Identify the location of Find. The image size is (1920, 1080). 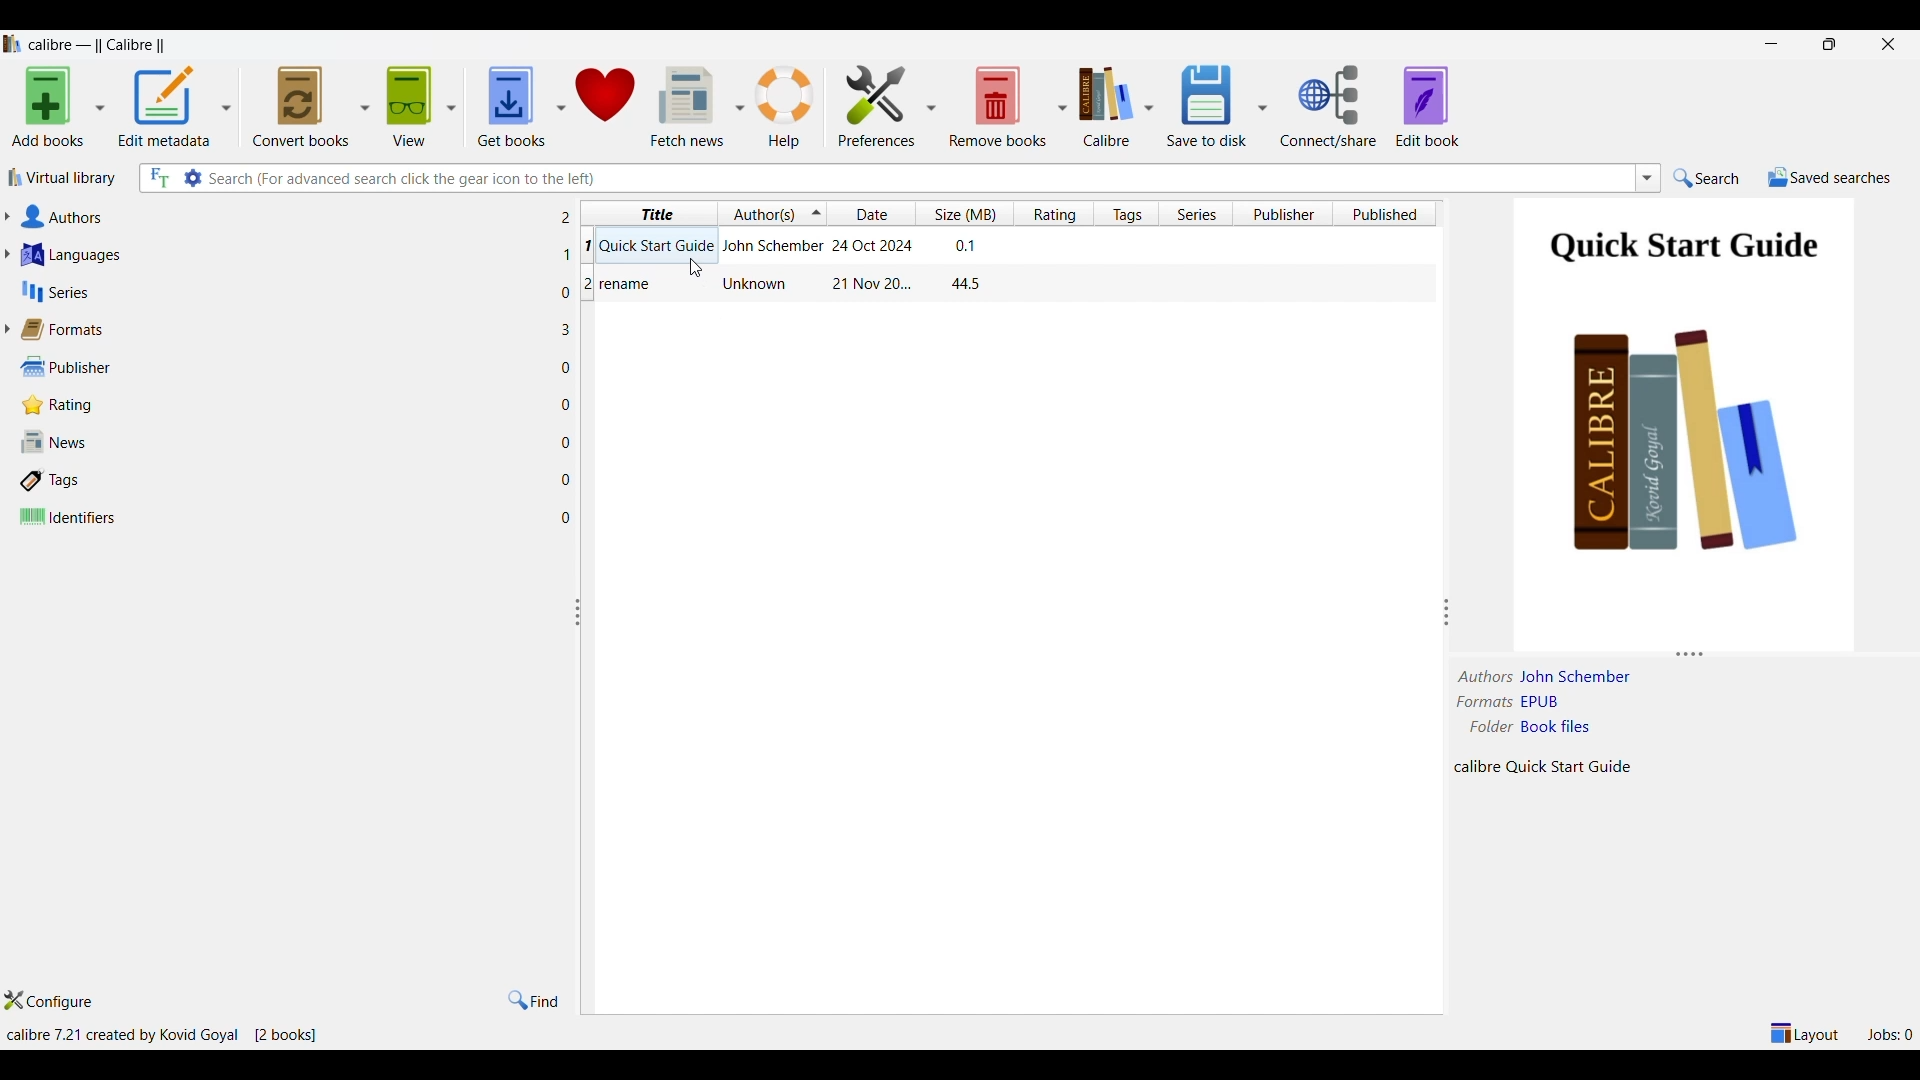
(535, 1000).